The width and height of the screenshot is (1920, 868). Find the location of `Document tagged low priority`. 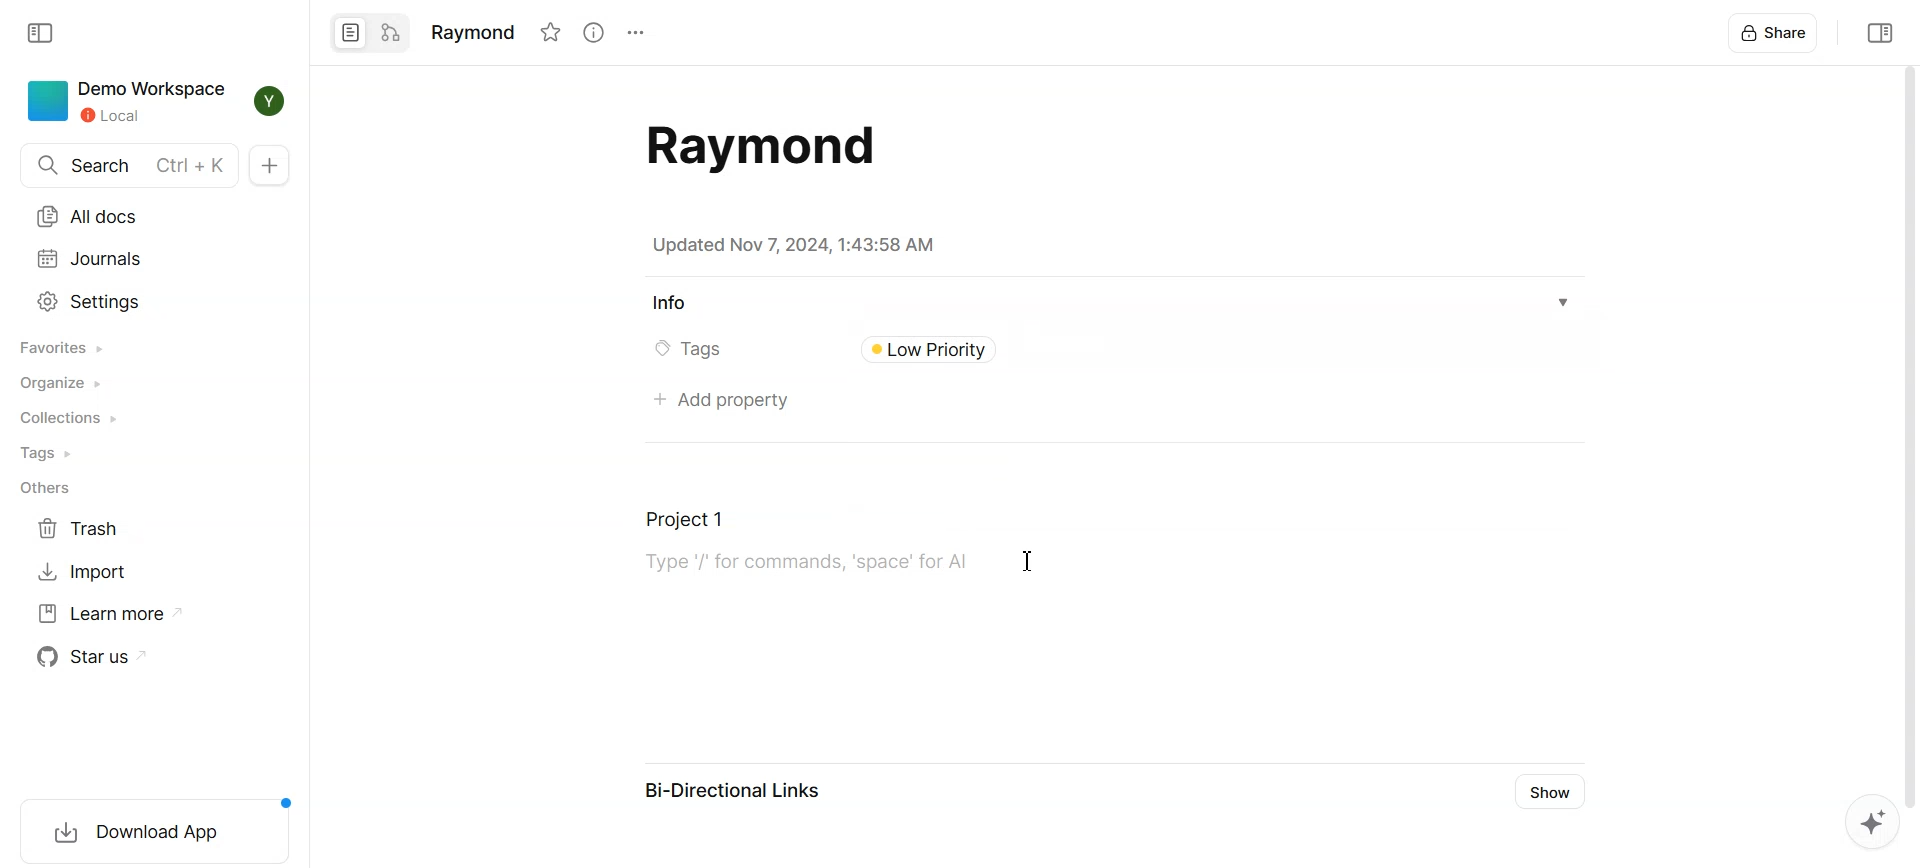

Document tagged low priority is located at coordinates (961, 349).